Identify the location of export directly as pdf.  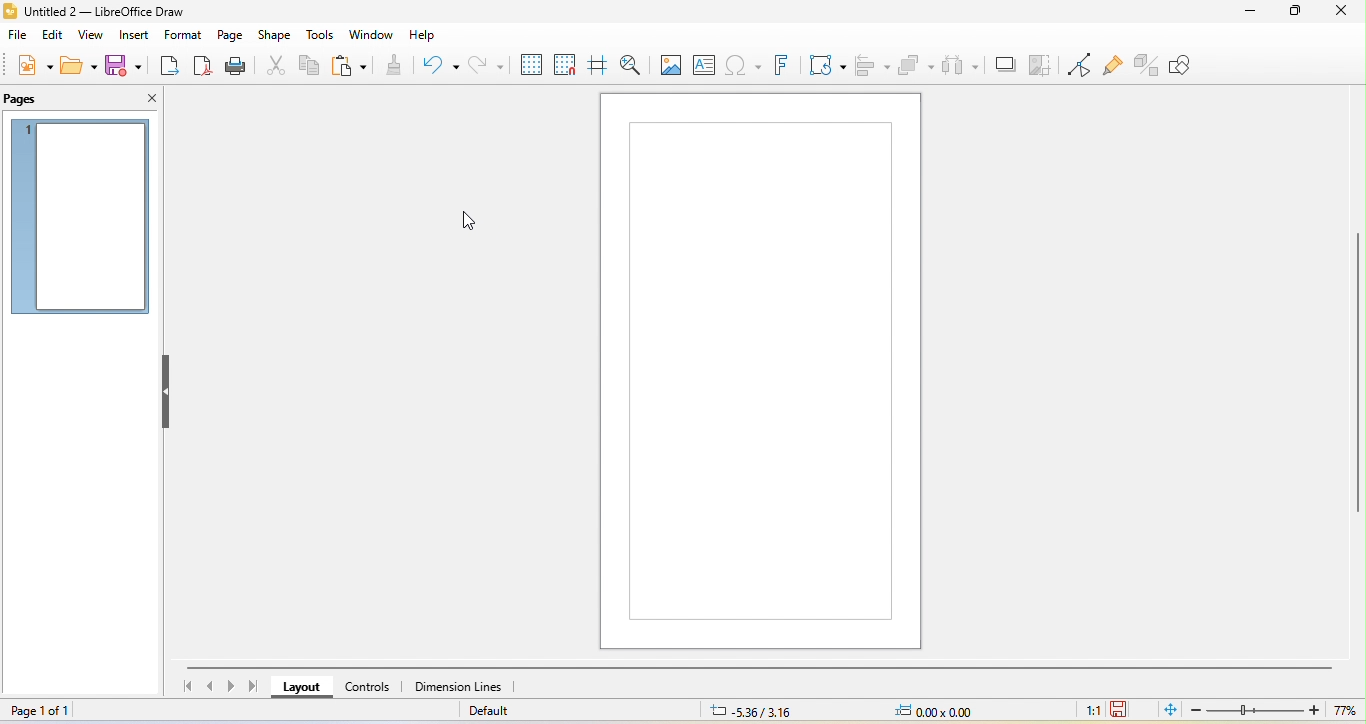
(202, 66).